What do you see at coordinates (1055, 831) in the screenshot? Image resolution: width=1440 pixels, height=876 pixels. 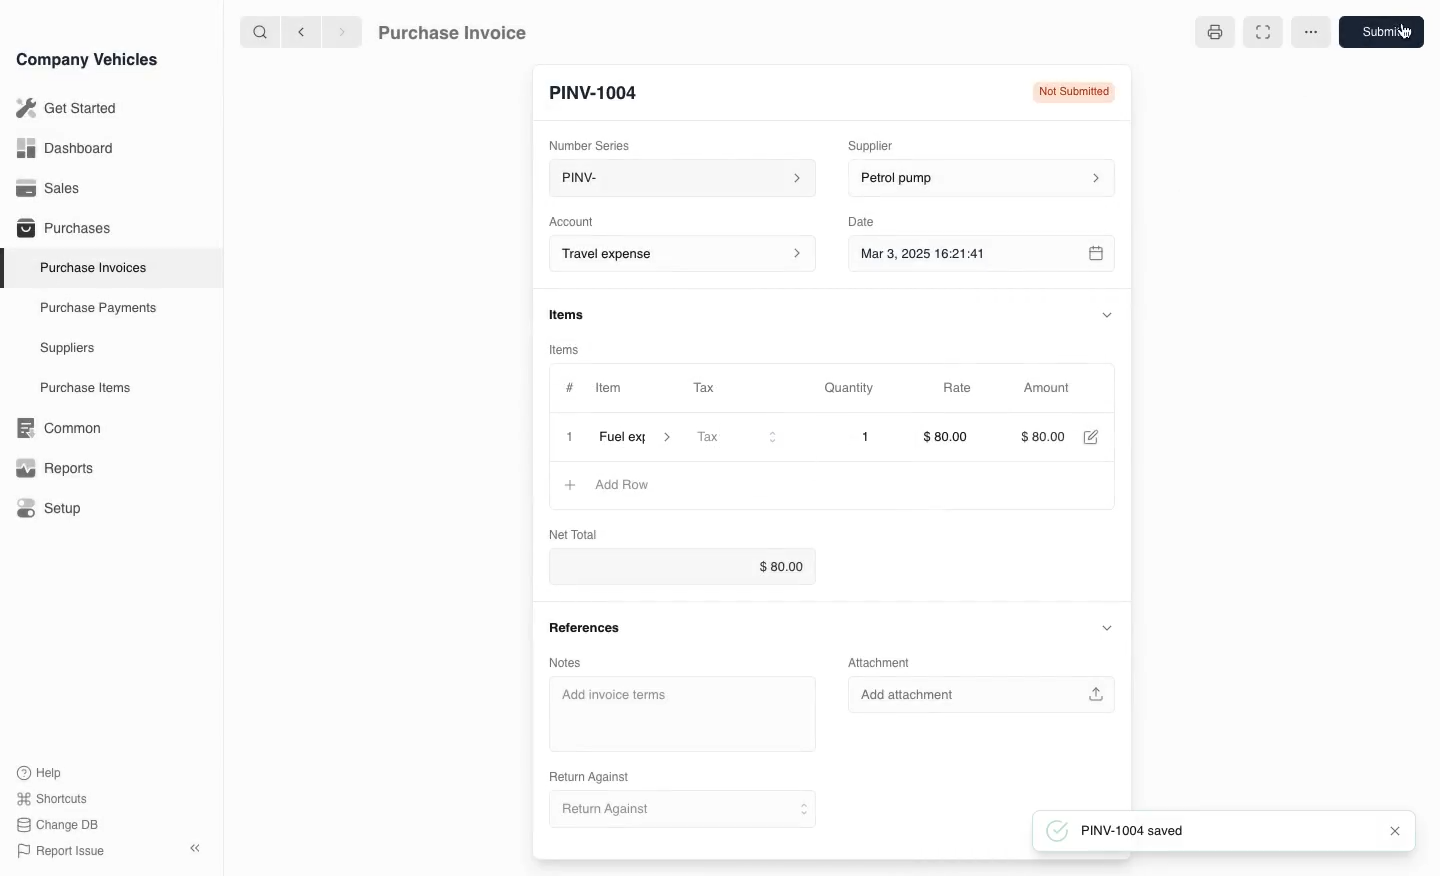 I see `tick mark ` at bounding box center [1055, 831].